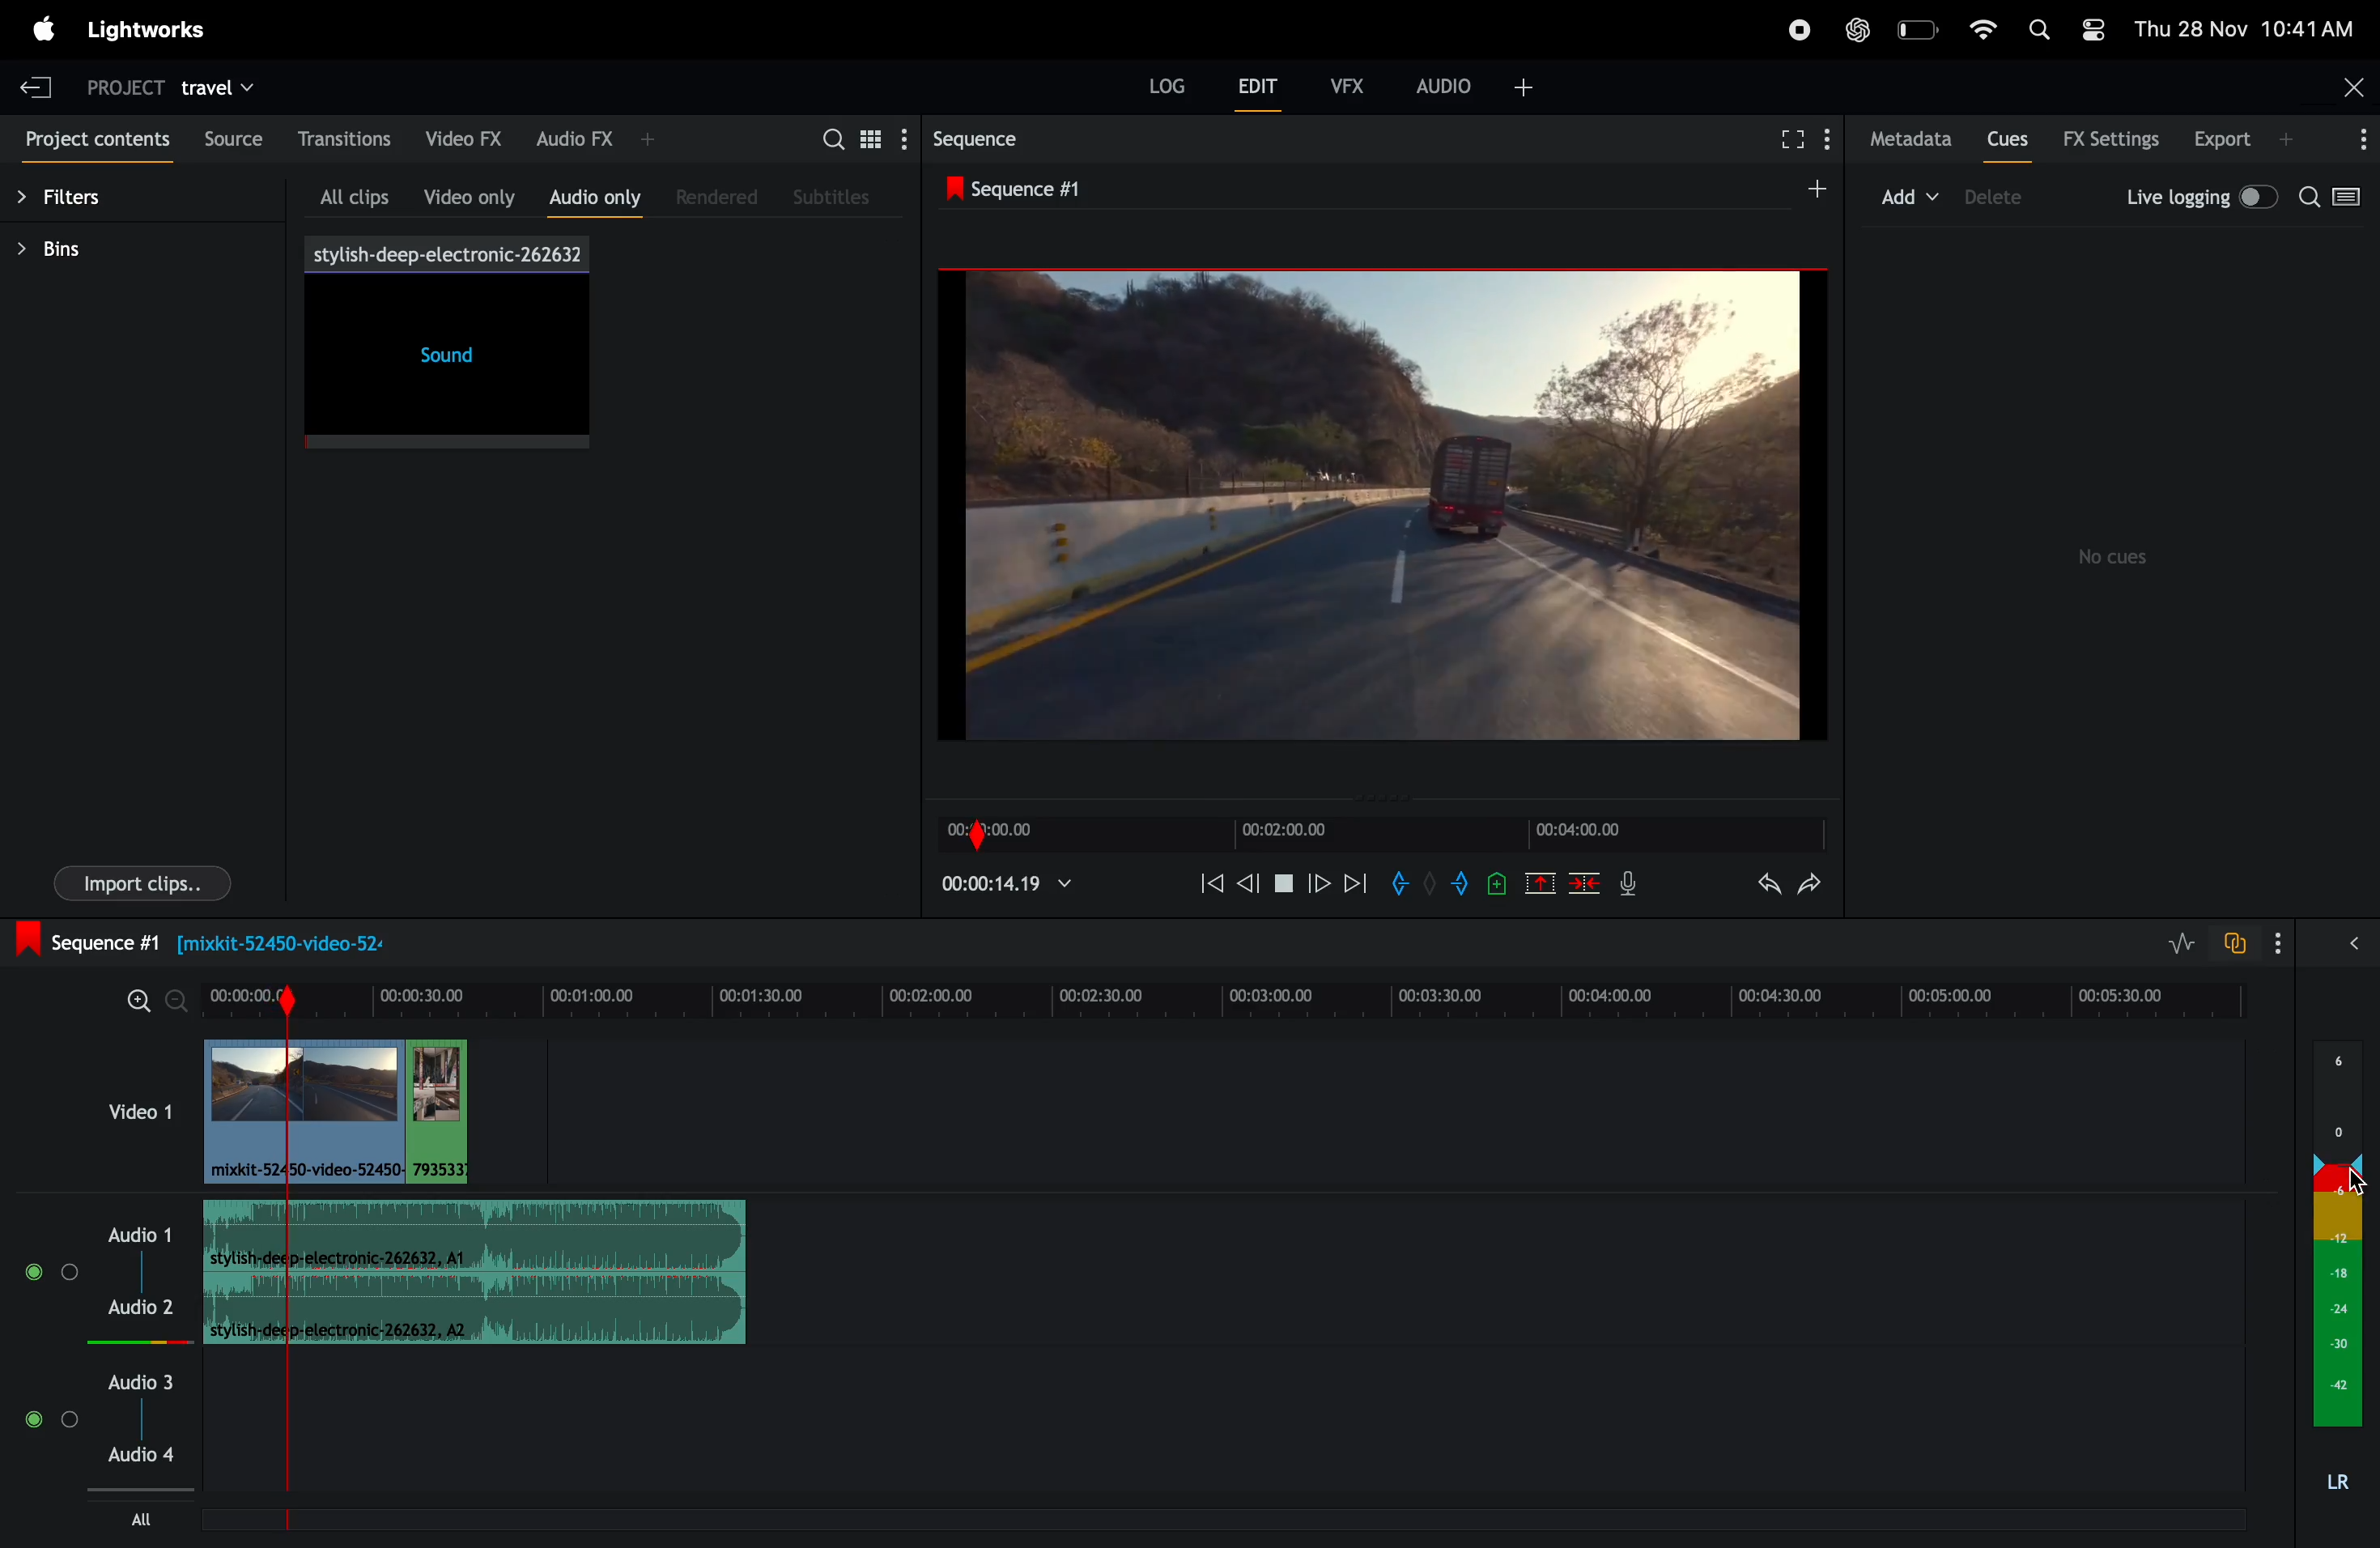 The height and width of the screenshot is (1548, 2380). I want to click on video time, so click(1312, 830).